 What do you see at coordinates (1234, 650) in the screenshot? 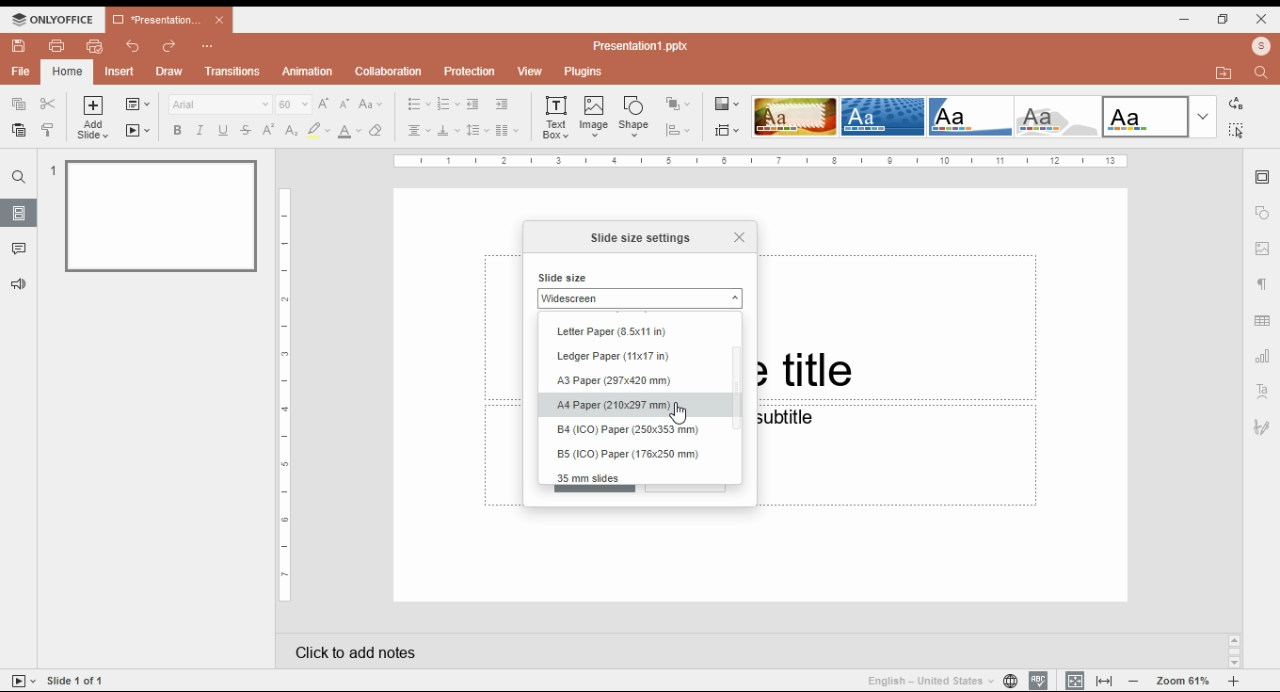
I see `Scroll bar` at bounding box center [1234, 650].